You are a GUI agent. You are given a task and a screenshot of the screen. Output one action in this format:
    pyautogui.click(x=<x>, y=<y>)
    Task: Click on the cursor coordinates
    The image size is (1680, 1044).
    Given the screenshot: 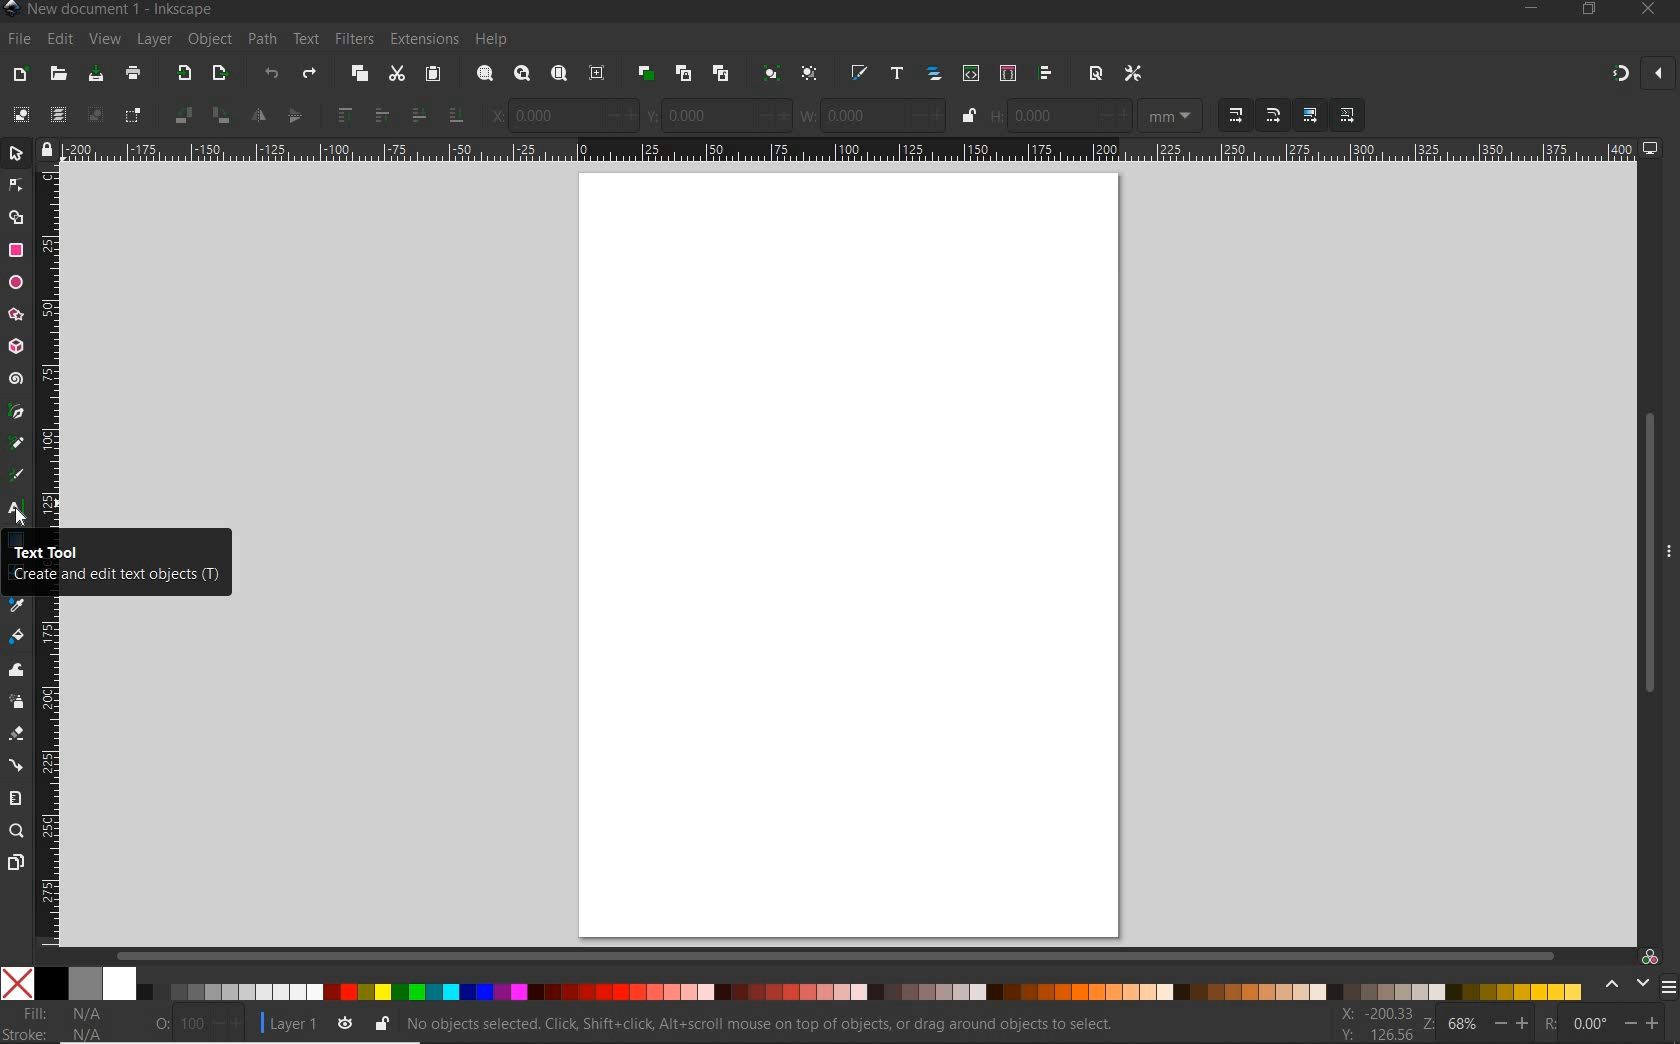 What is the action you would take?
    pyautogui.click(x=1375, y=1023)
    